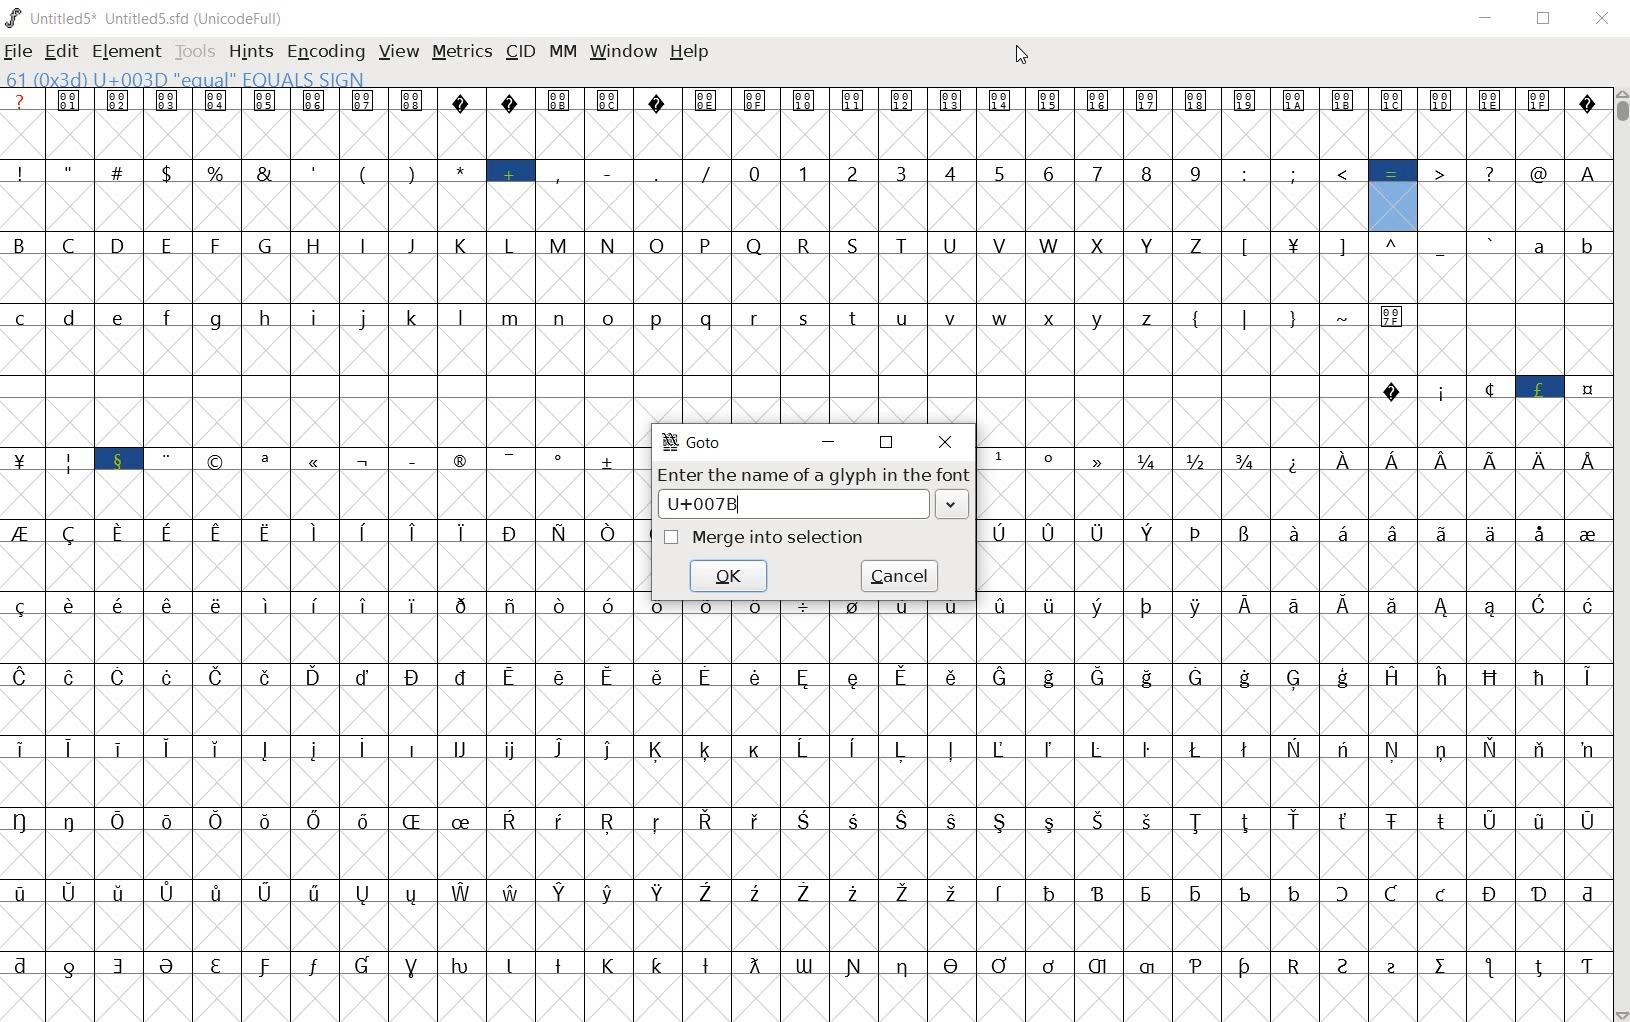 The image size is (1630, 1022). I want to click on UNTITLED5* uNTITLED5.SFD (UnicodeFull), so click(146, 19).